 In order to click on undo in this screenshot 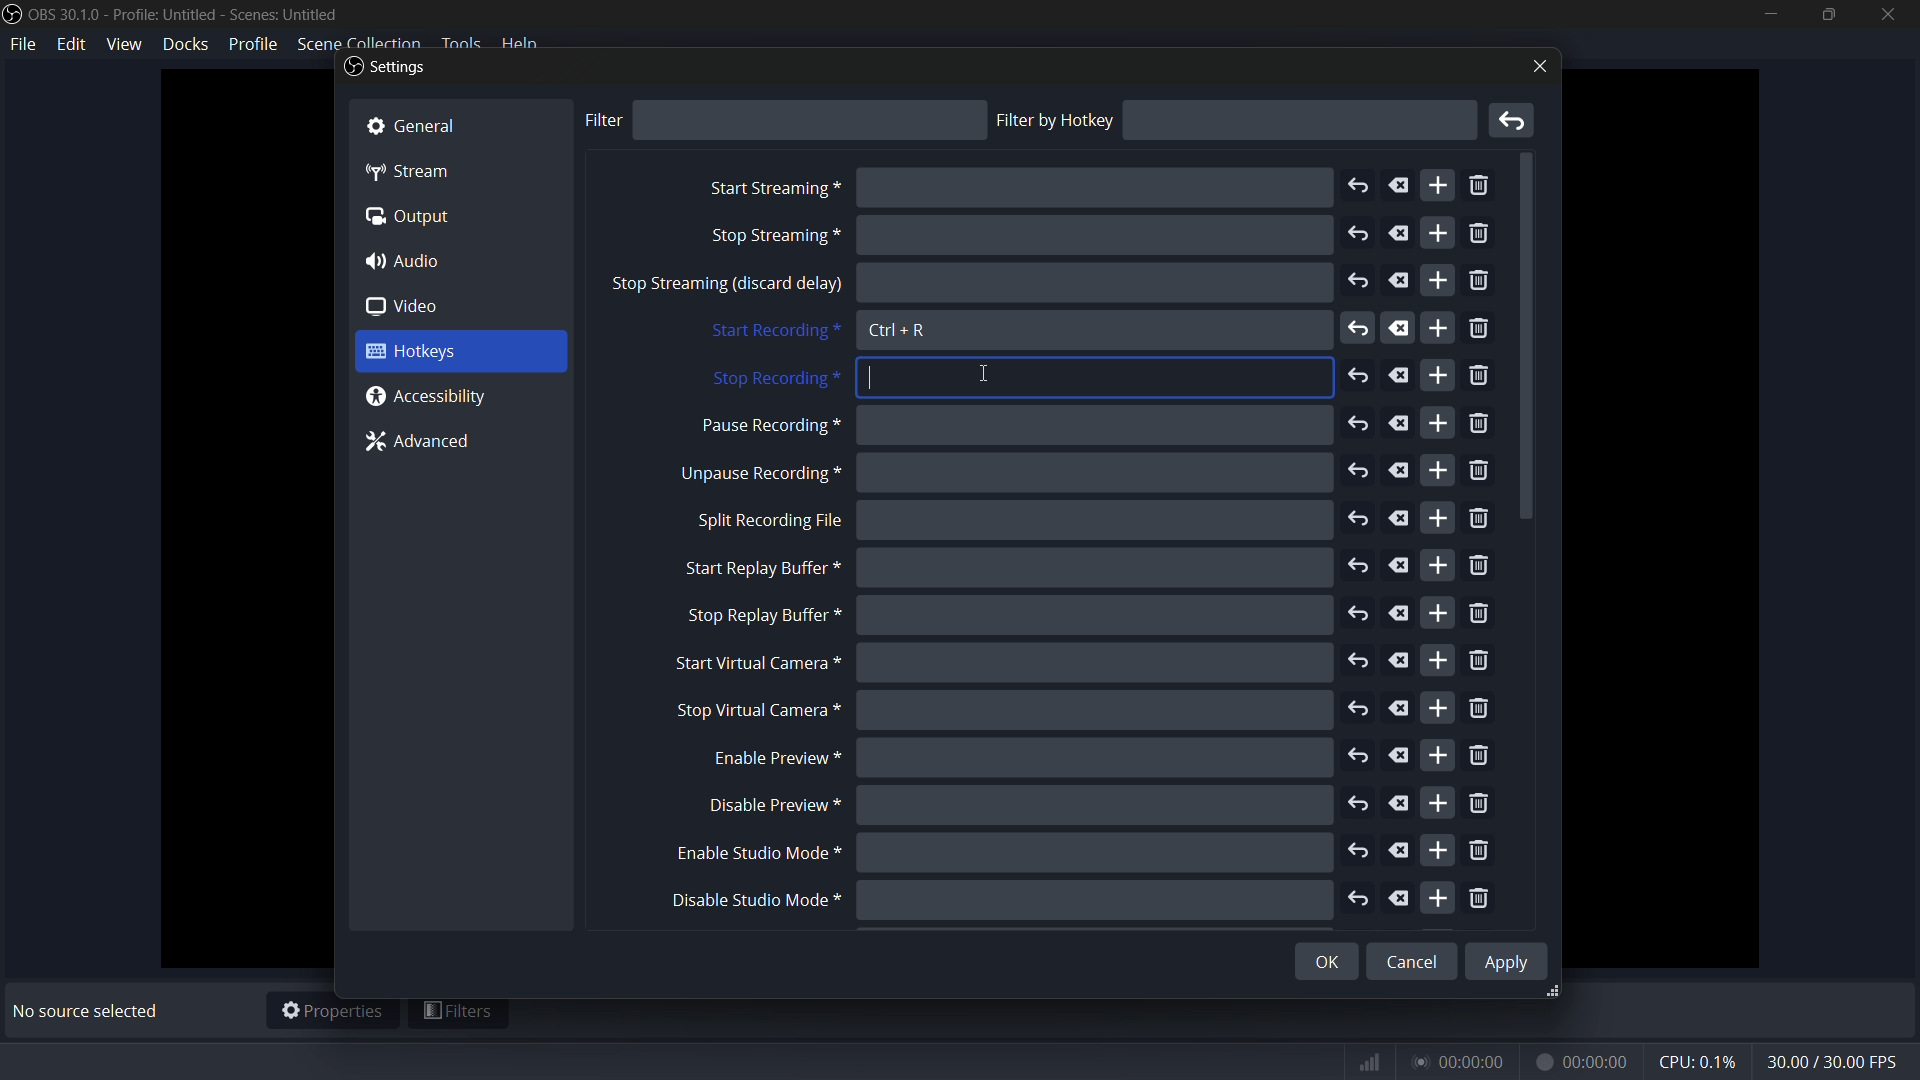, I will do `click(1359, 758)`.